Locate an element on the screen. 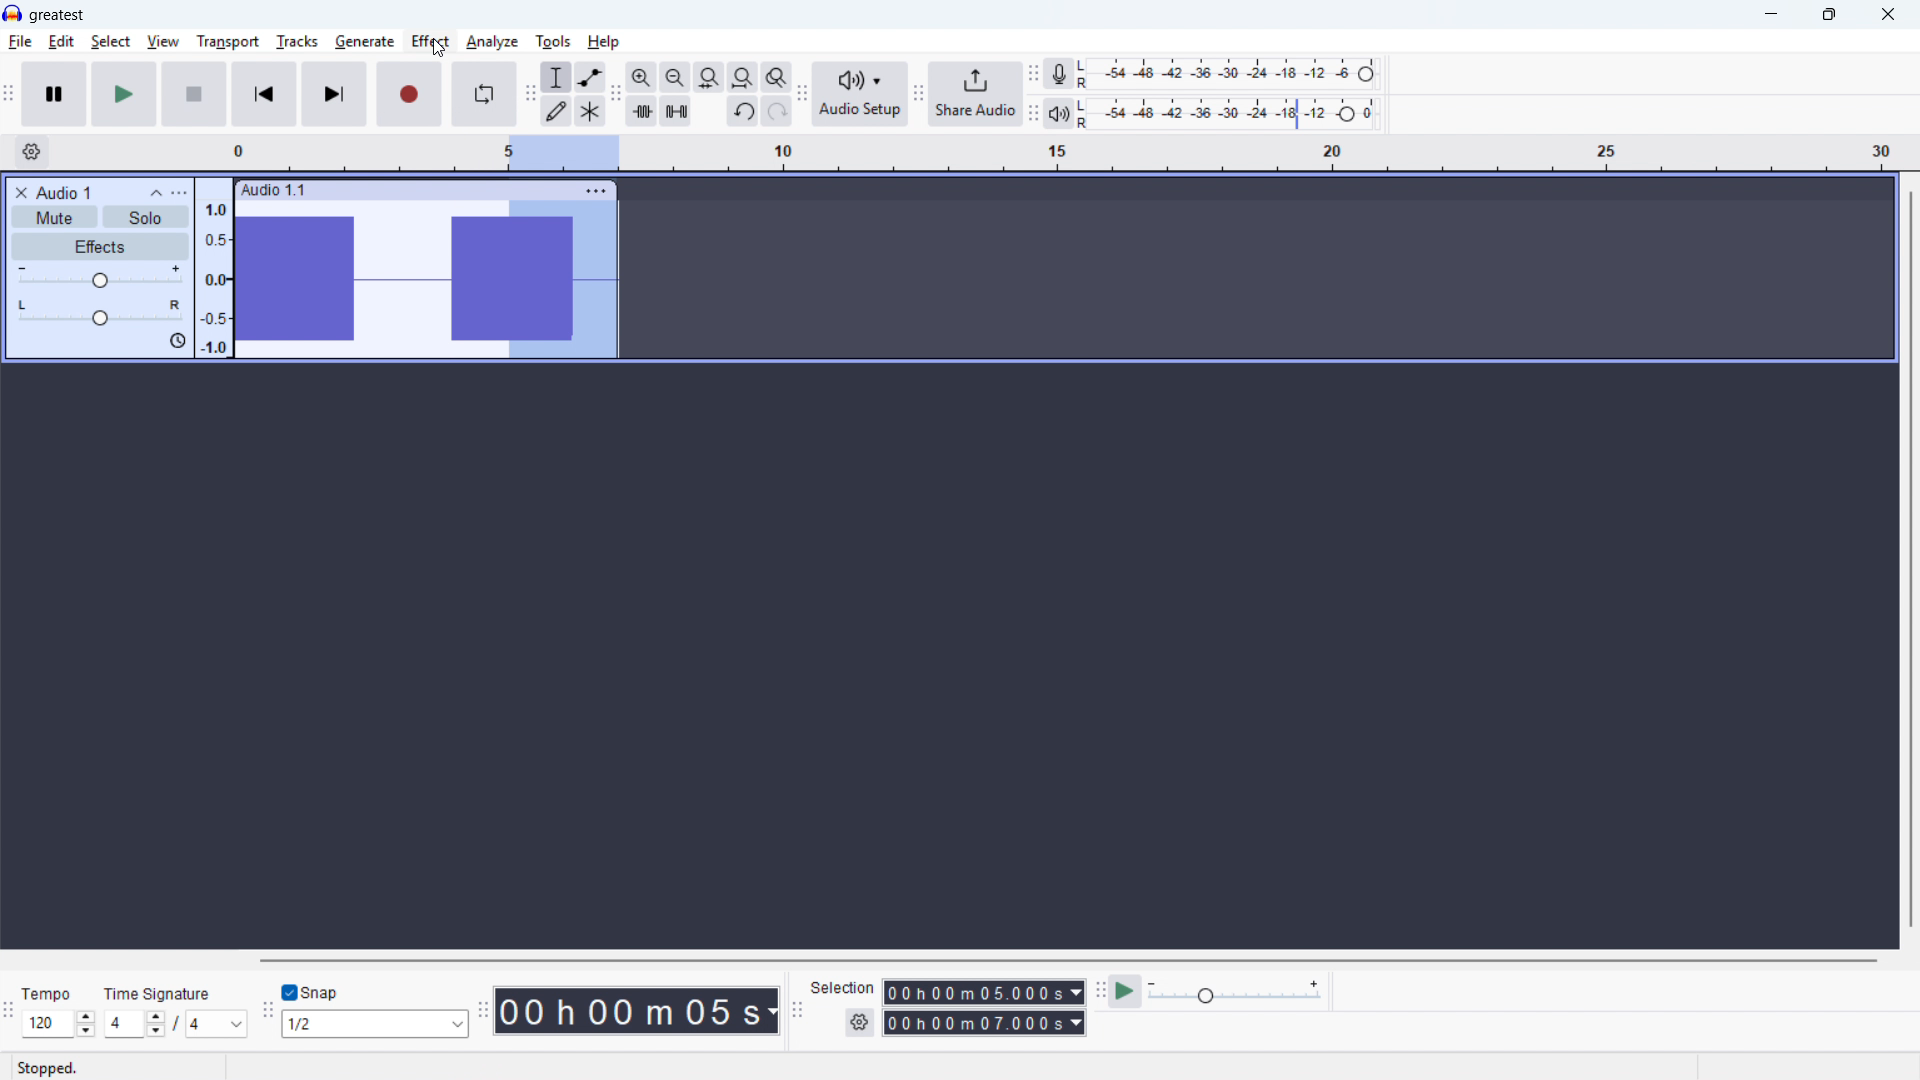  sync-lock is on is located at coordinates (177, 342).